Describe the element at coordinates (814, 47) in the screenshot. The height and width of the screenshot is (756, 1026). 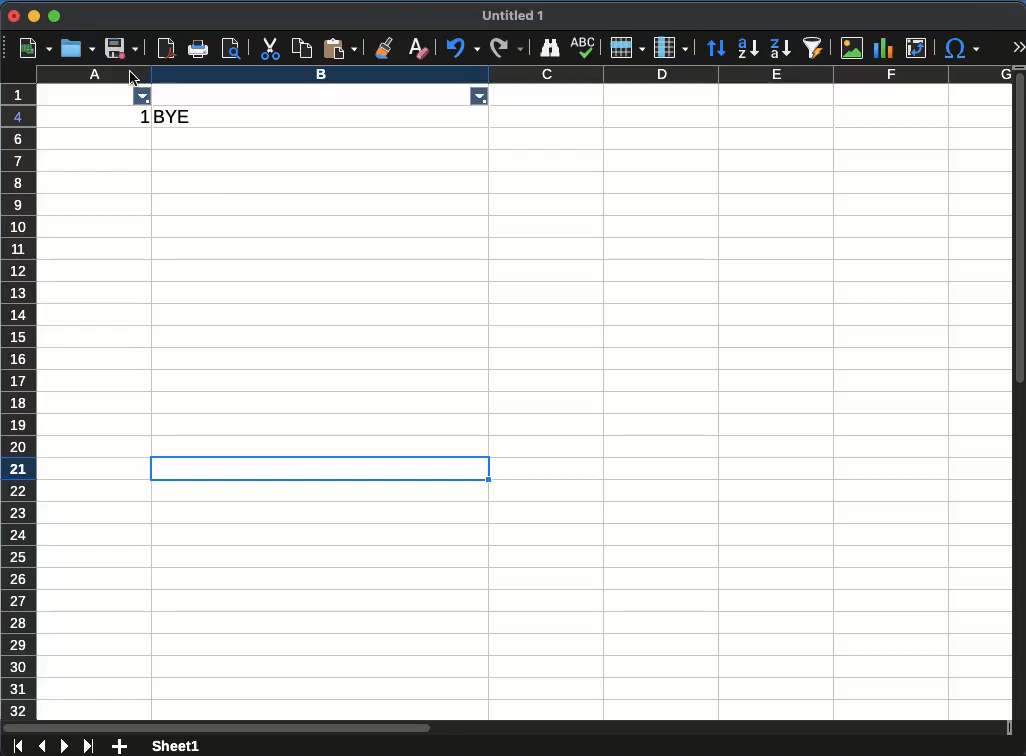
I see `autofilter` at that location.